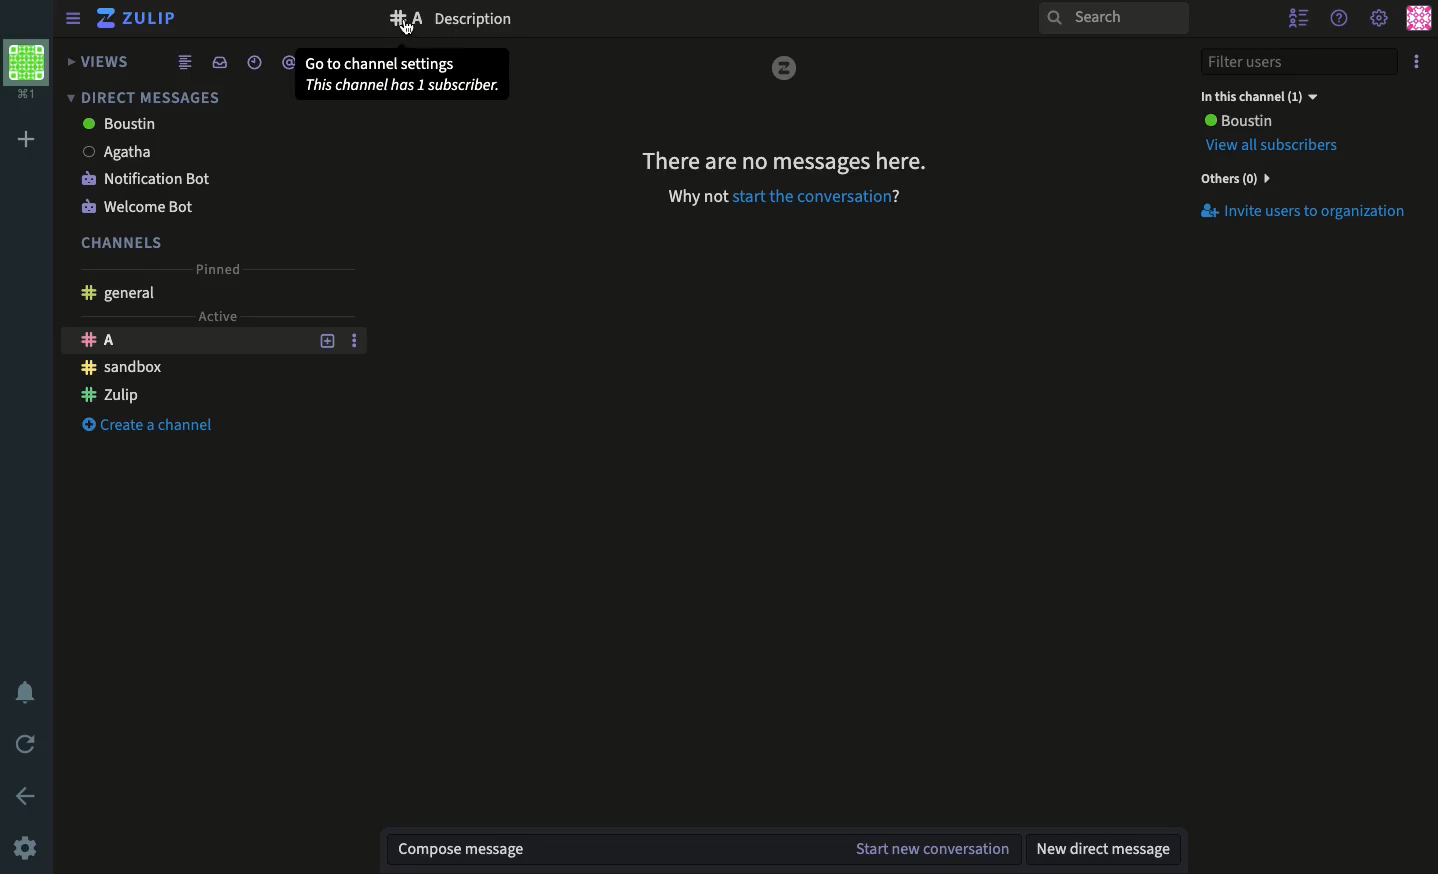 The height and width of the screenshot is (874, 1438). Describe the element at coordinates (1238, 121) in the screenshot. I see `boustin` at that location.